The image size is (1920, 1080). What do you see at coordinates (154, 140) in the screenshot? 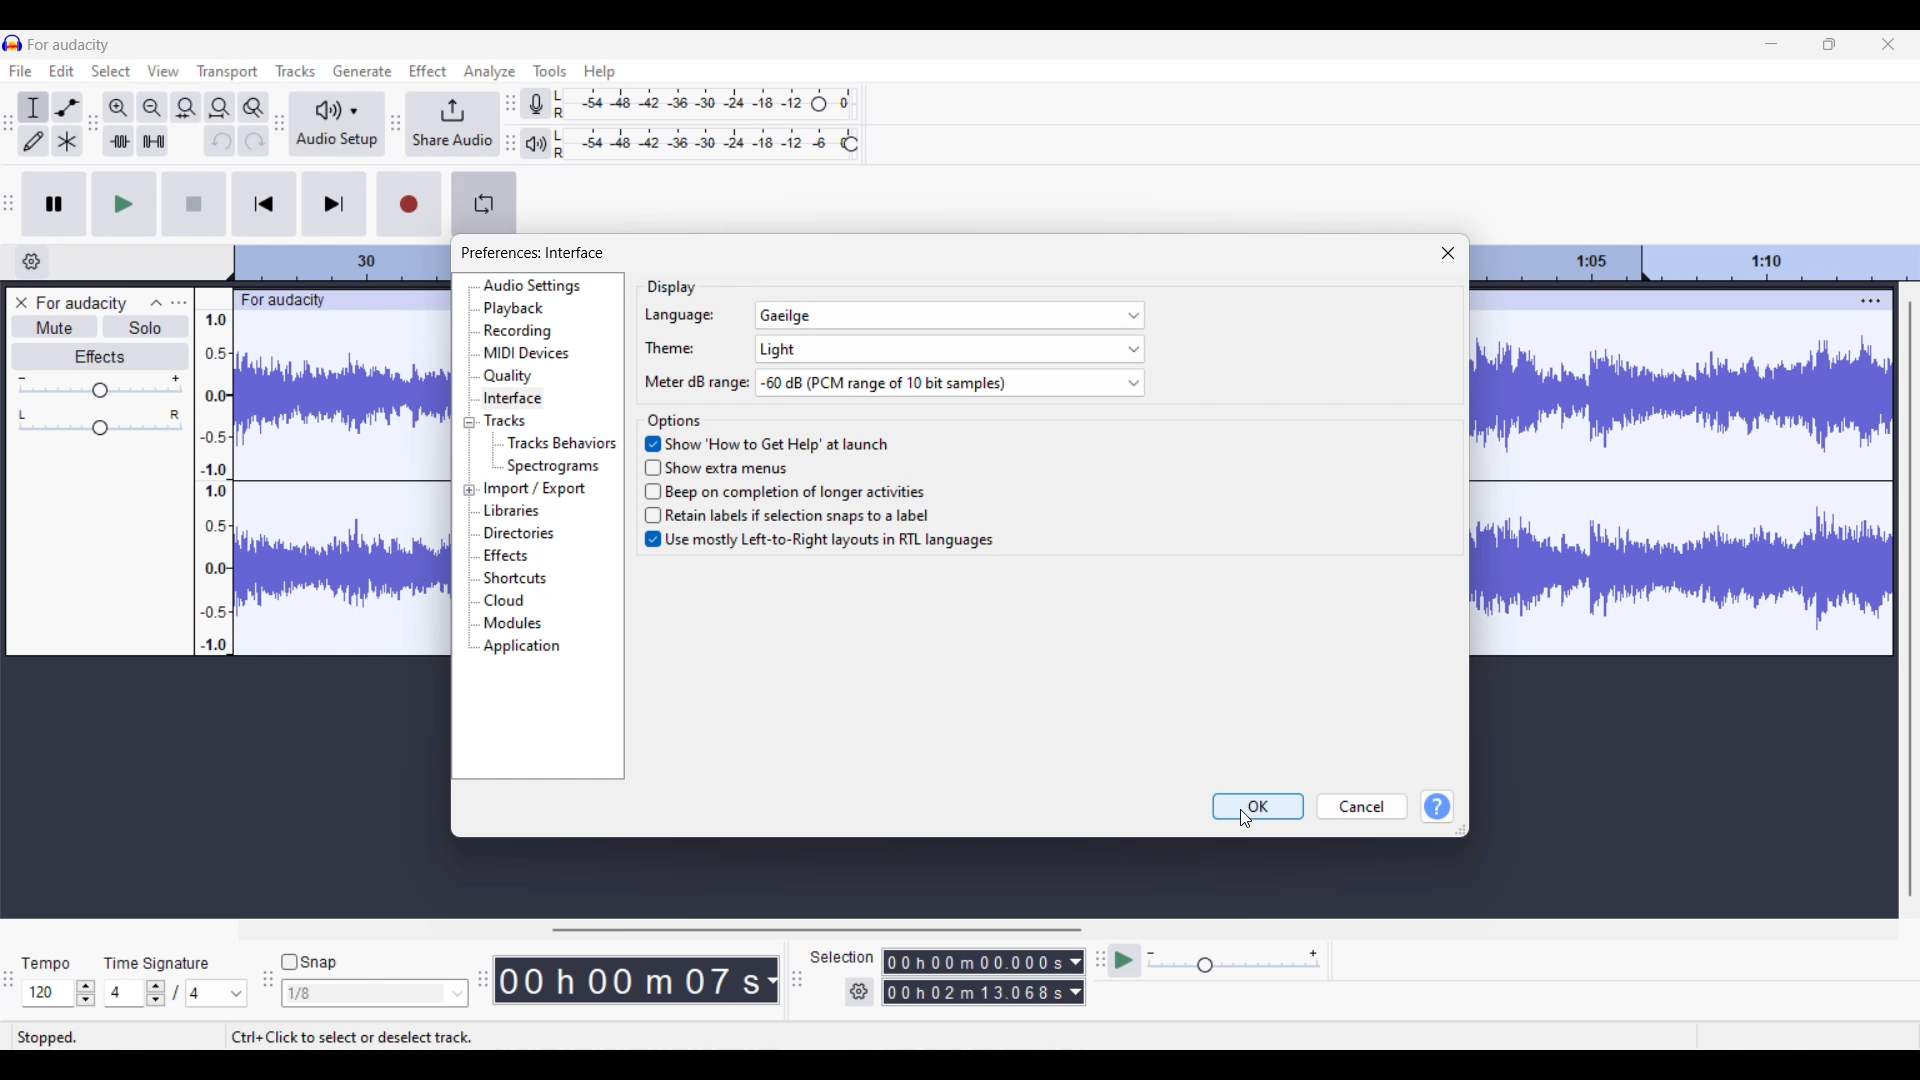
I see `Silence audio selection` at bounding box center [154, 140].